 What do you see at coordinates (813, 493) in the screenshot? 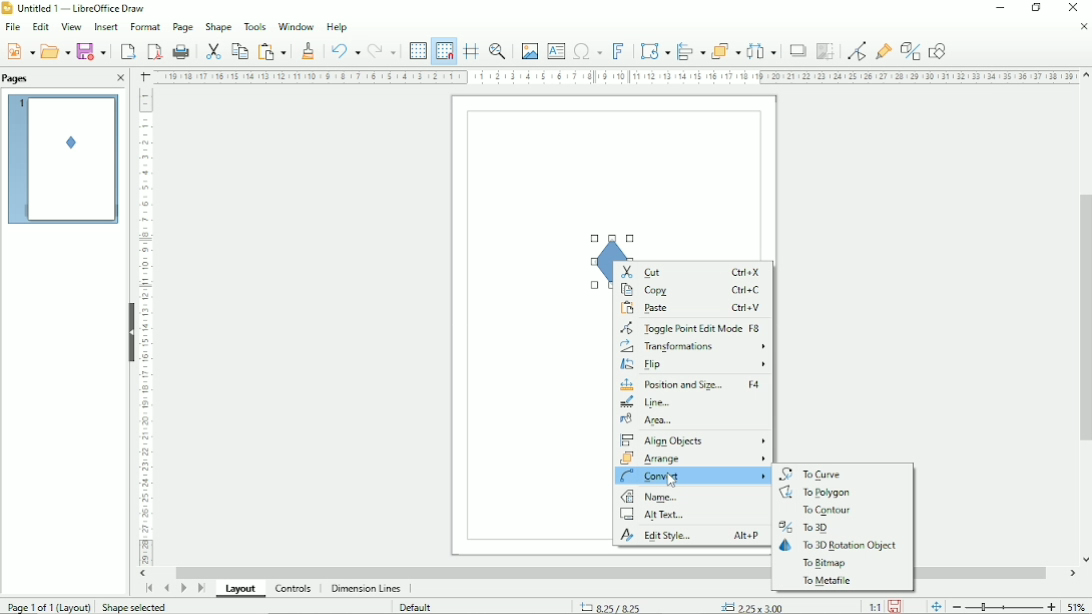
I see `To polygon` at bounding box center [813, 493].